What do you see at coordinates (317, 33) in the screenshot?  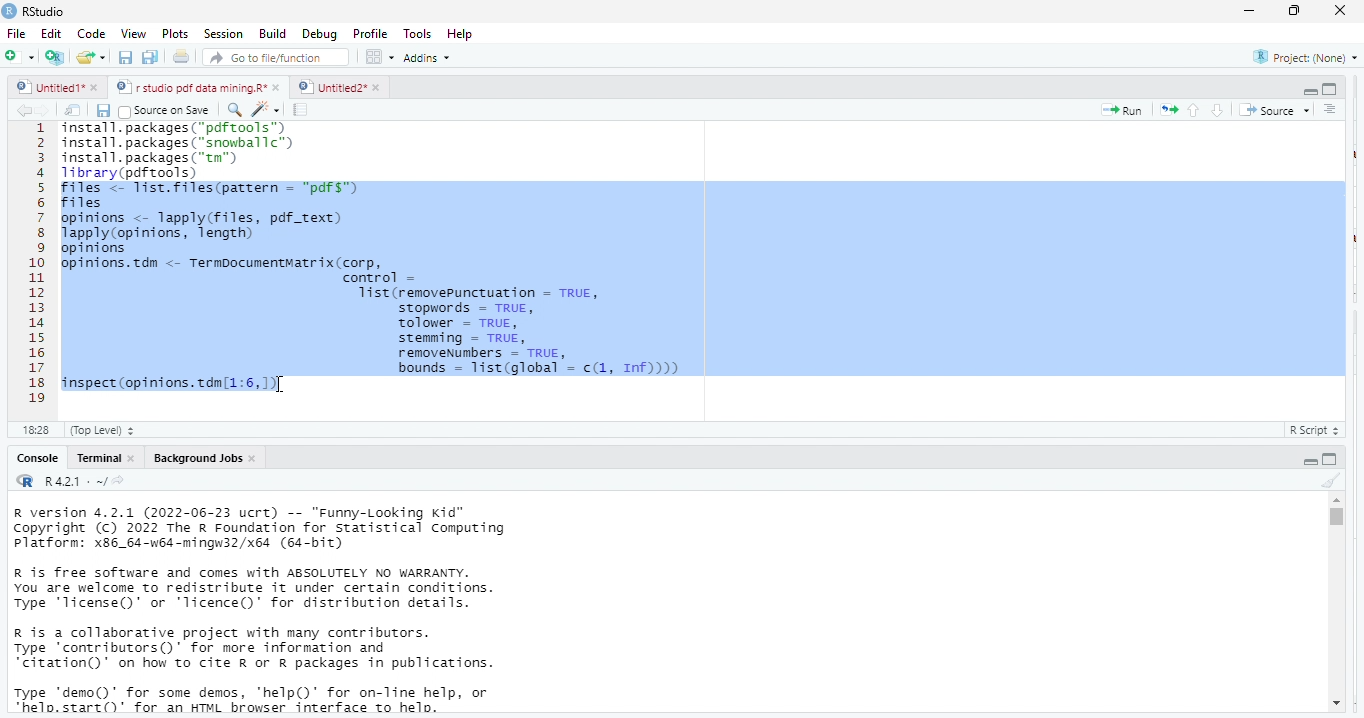 I see `debug` at bounding box center [317, 33].